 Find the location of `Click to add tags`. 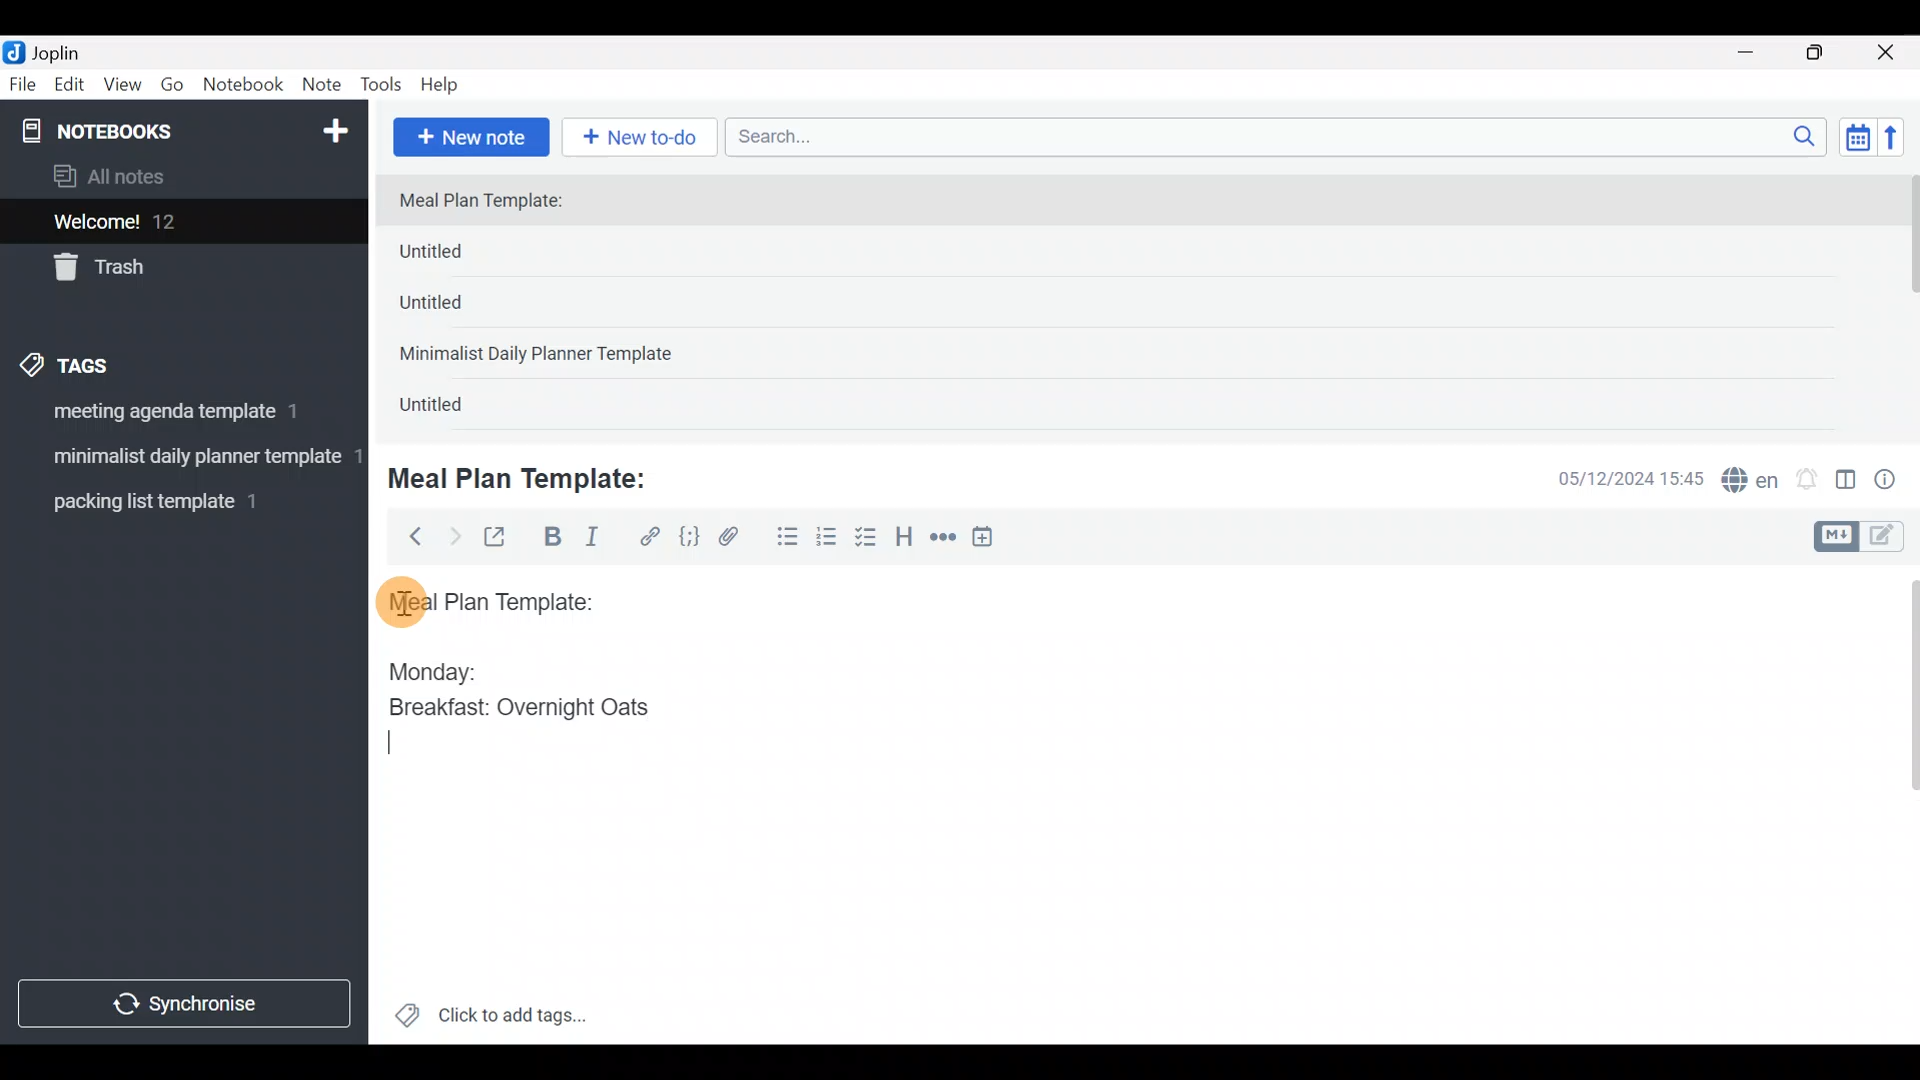

Click to add tags is located at coordinates (490, 1022).